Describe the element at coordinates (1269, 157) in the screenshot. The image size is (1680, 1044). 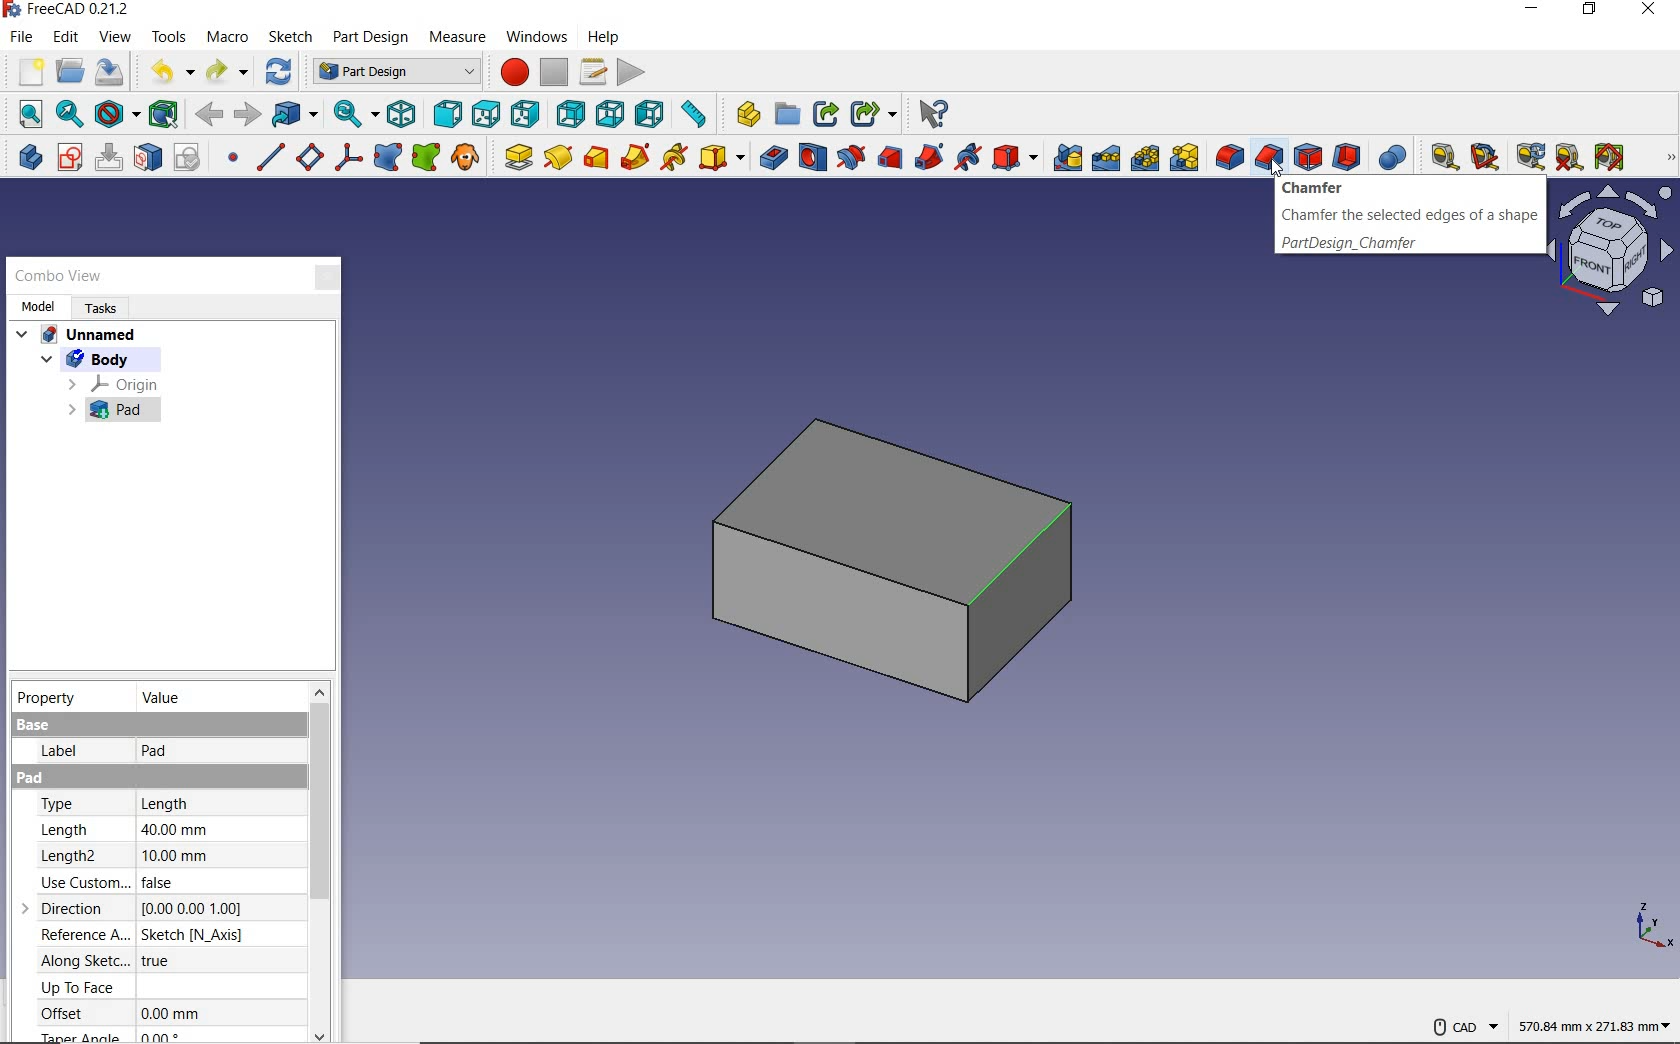
I see `chamfer` at that location.